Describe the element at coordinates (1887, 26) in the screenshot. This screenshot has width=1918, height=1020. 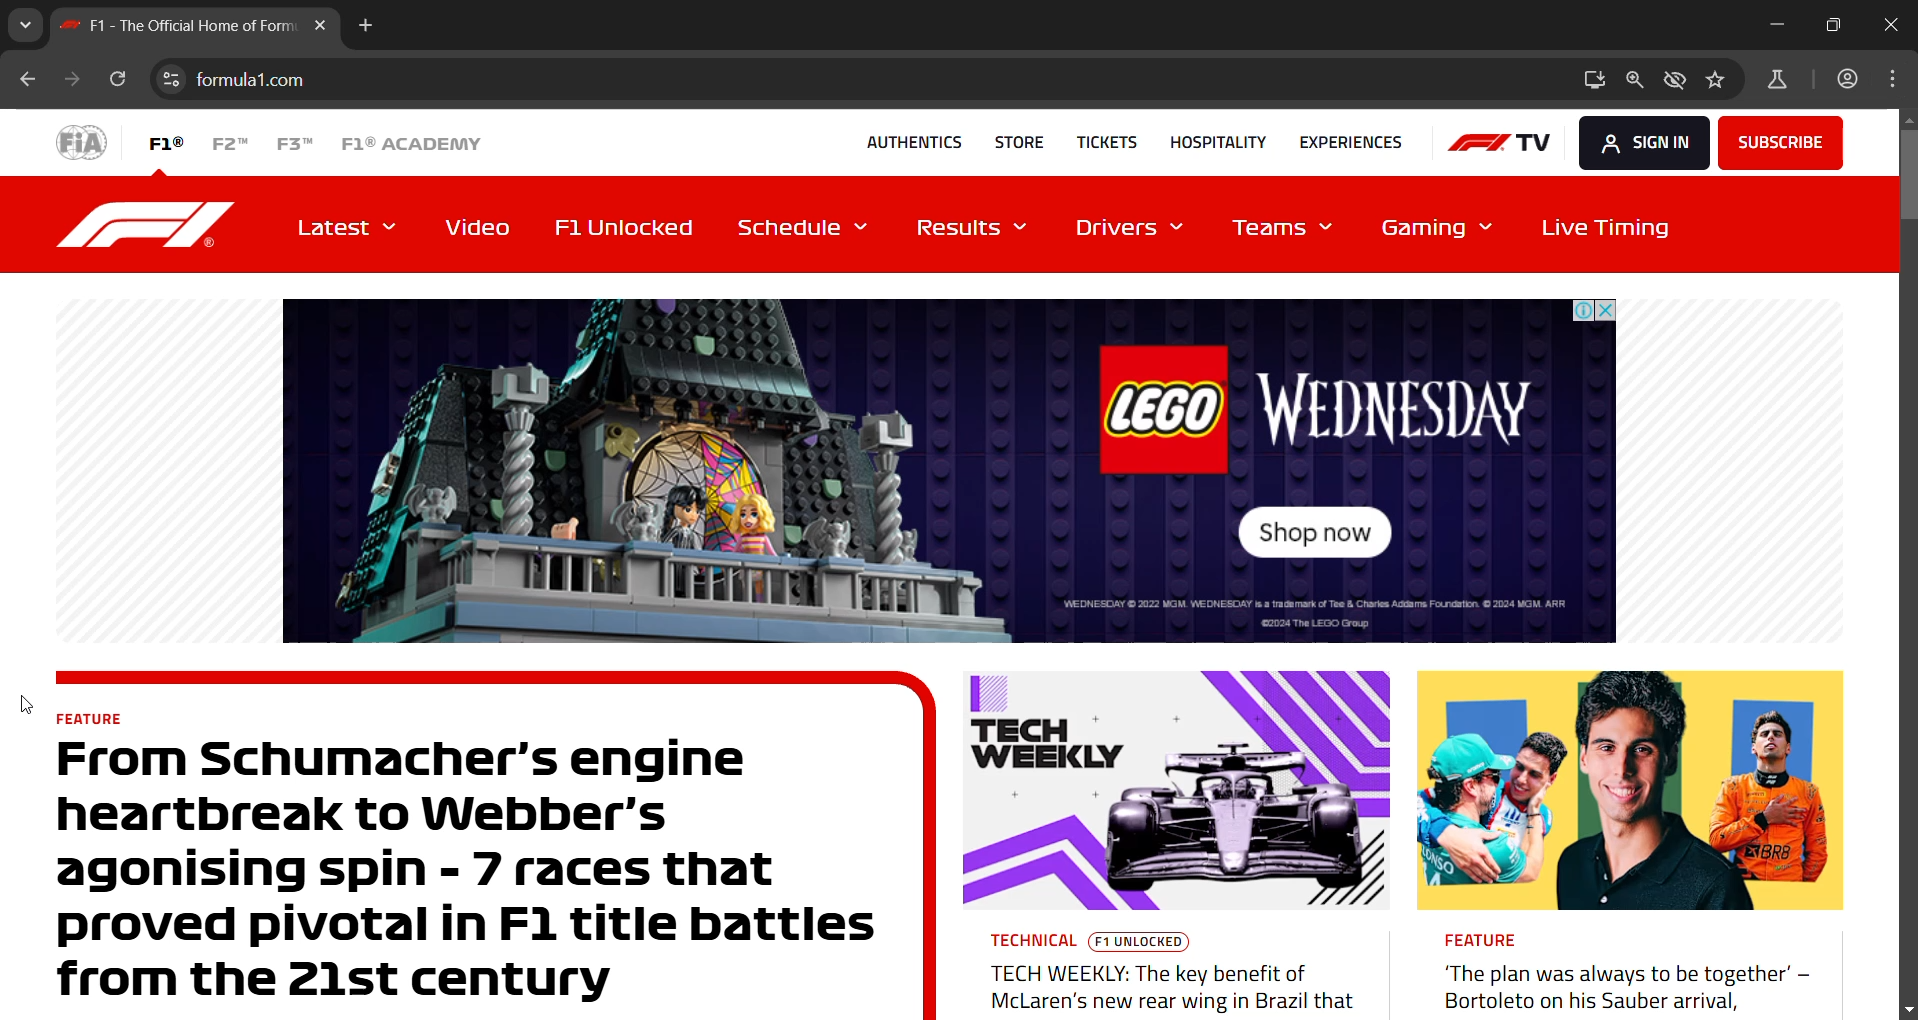
I see `close` at that location.